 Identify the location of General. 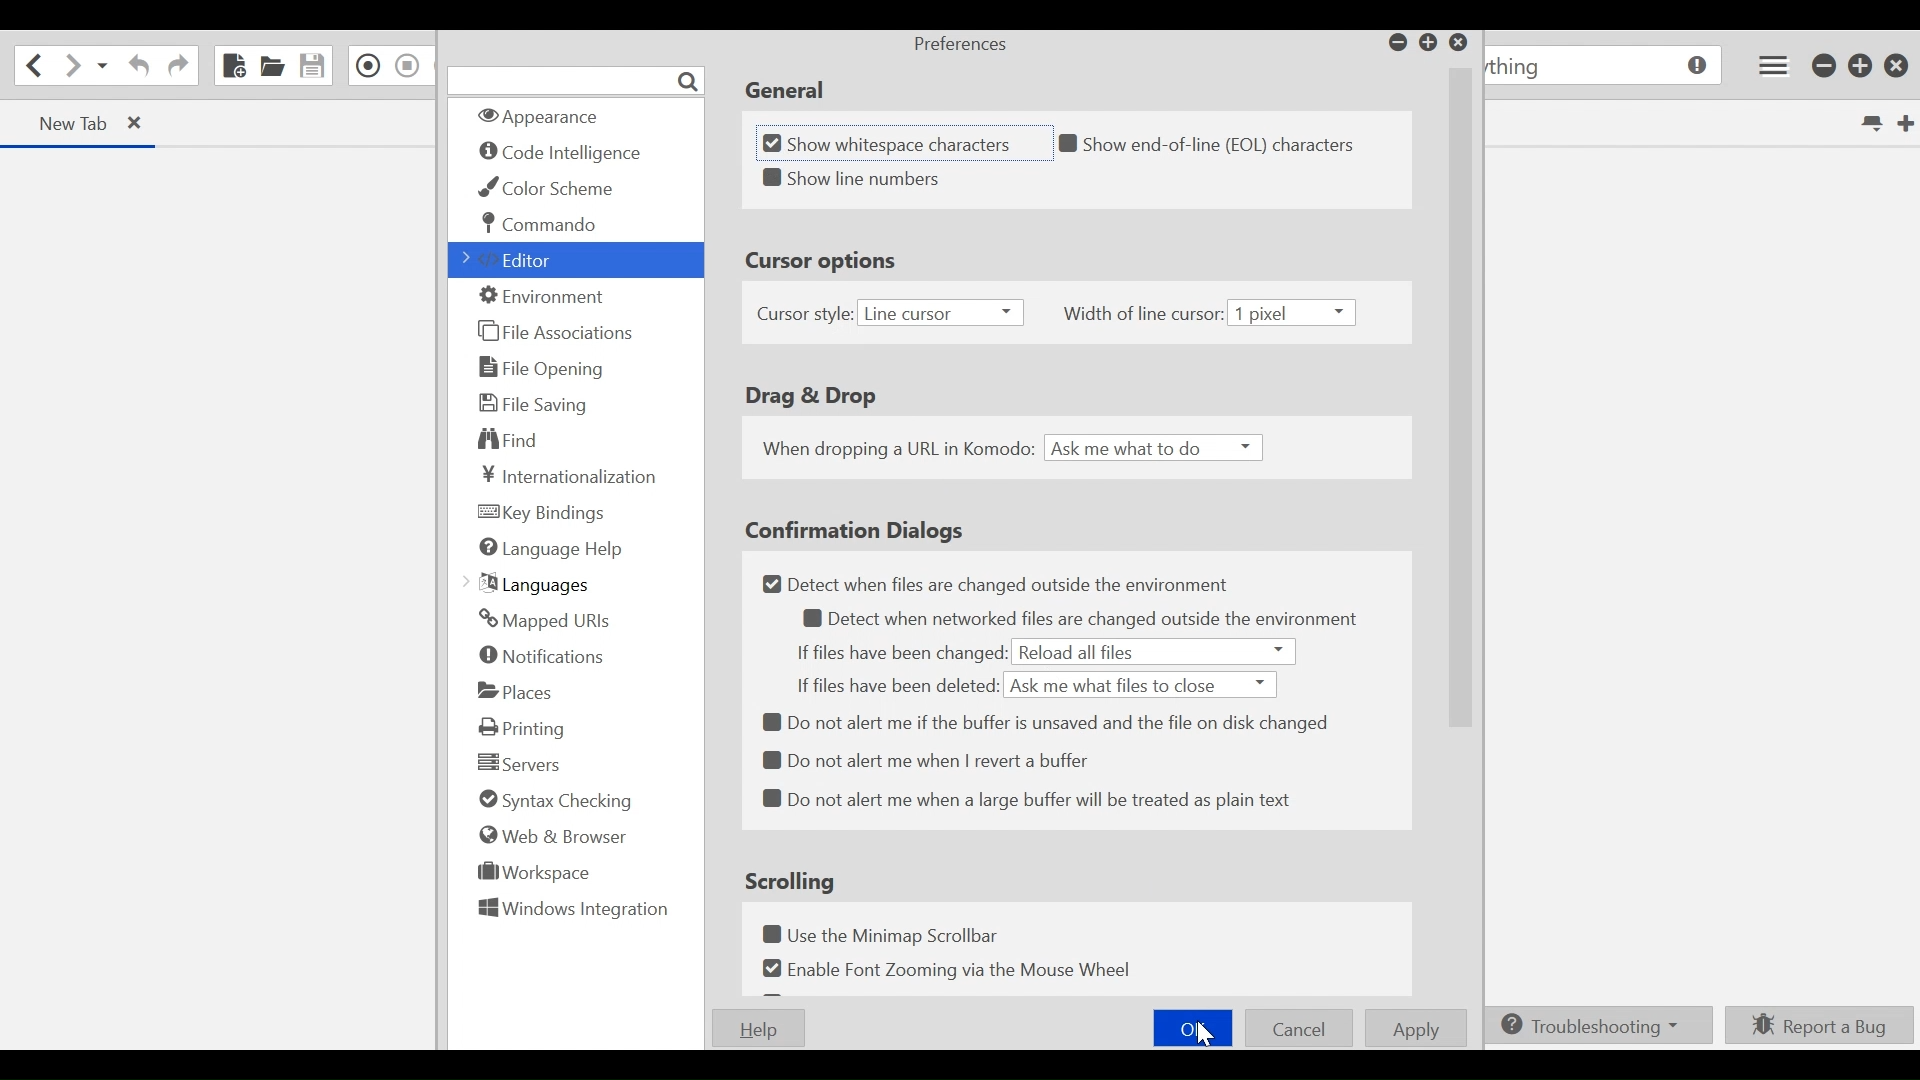
(785, 87).